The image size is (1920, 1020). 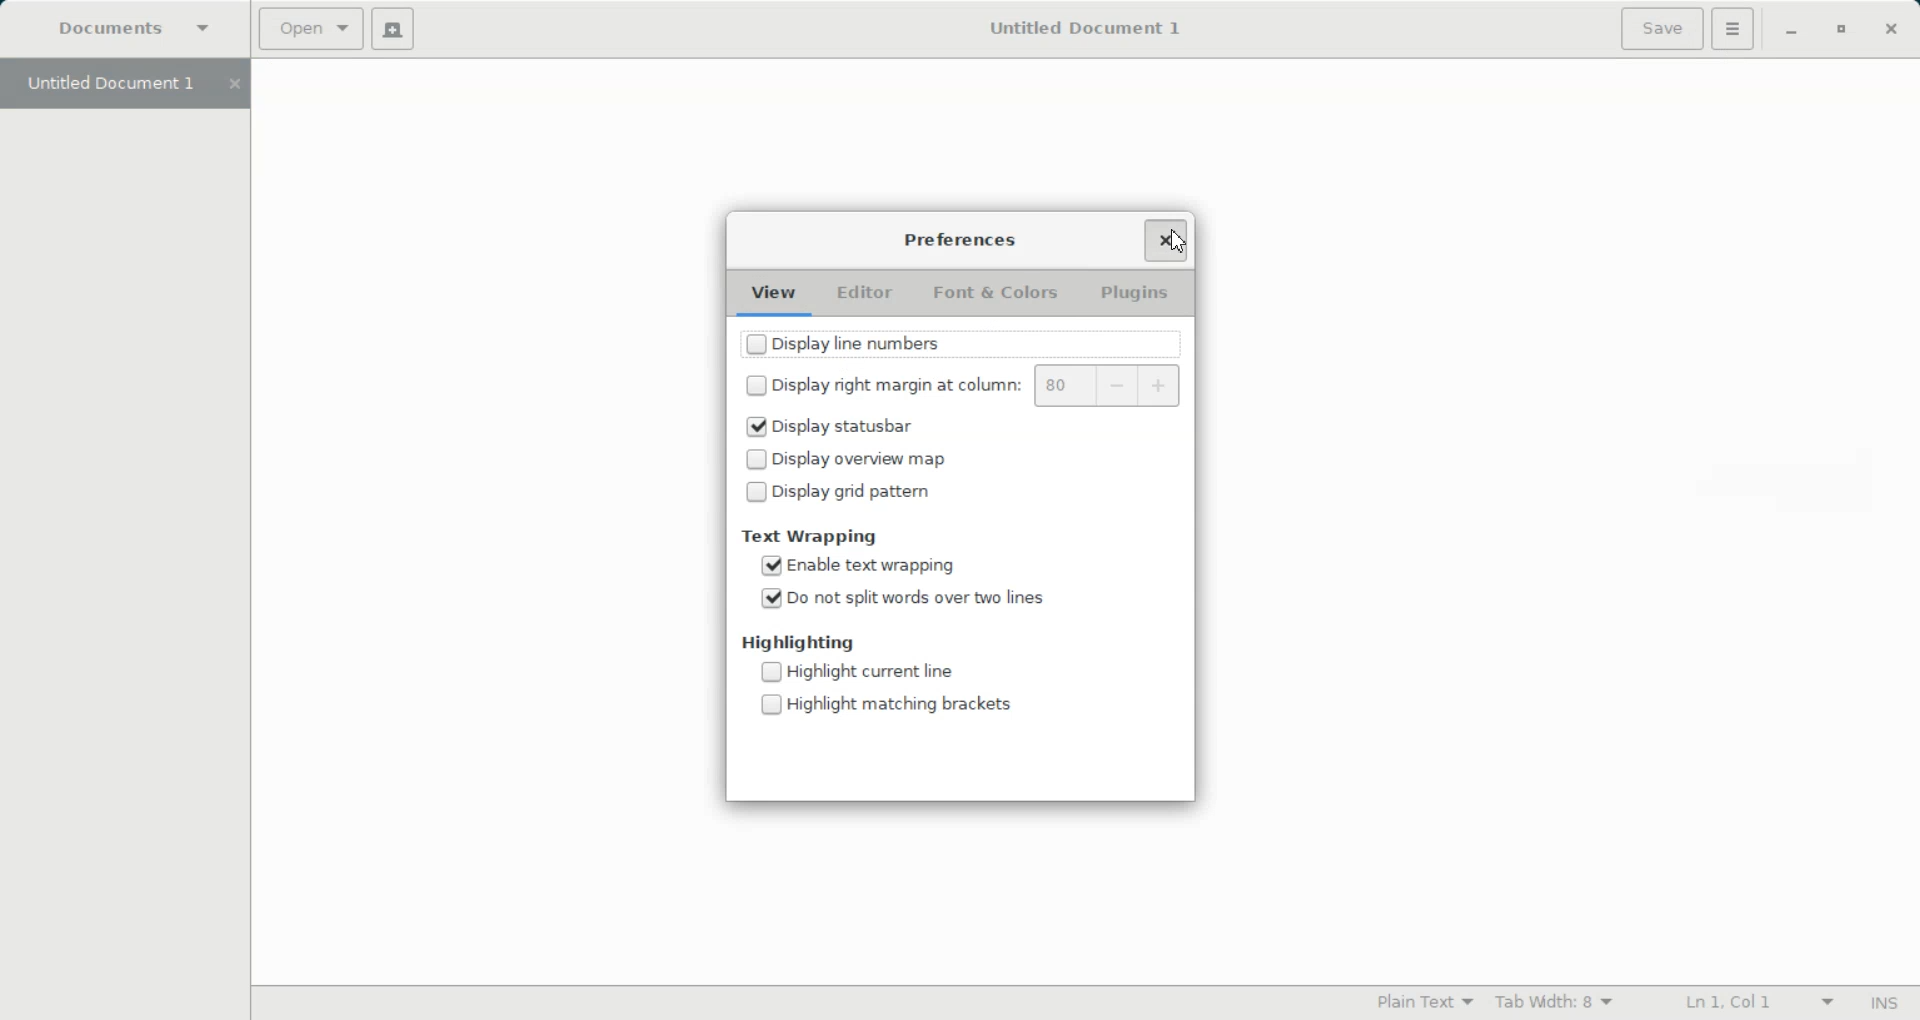 What do you see at coordinates (890, 427) in the screenshot?
I see `(un)check Enable Display status bar` at bounding box center [890, 427].